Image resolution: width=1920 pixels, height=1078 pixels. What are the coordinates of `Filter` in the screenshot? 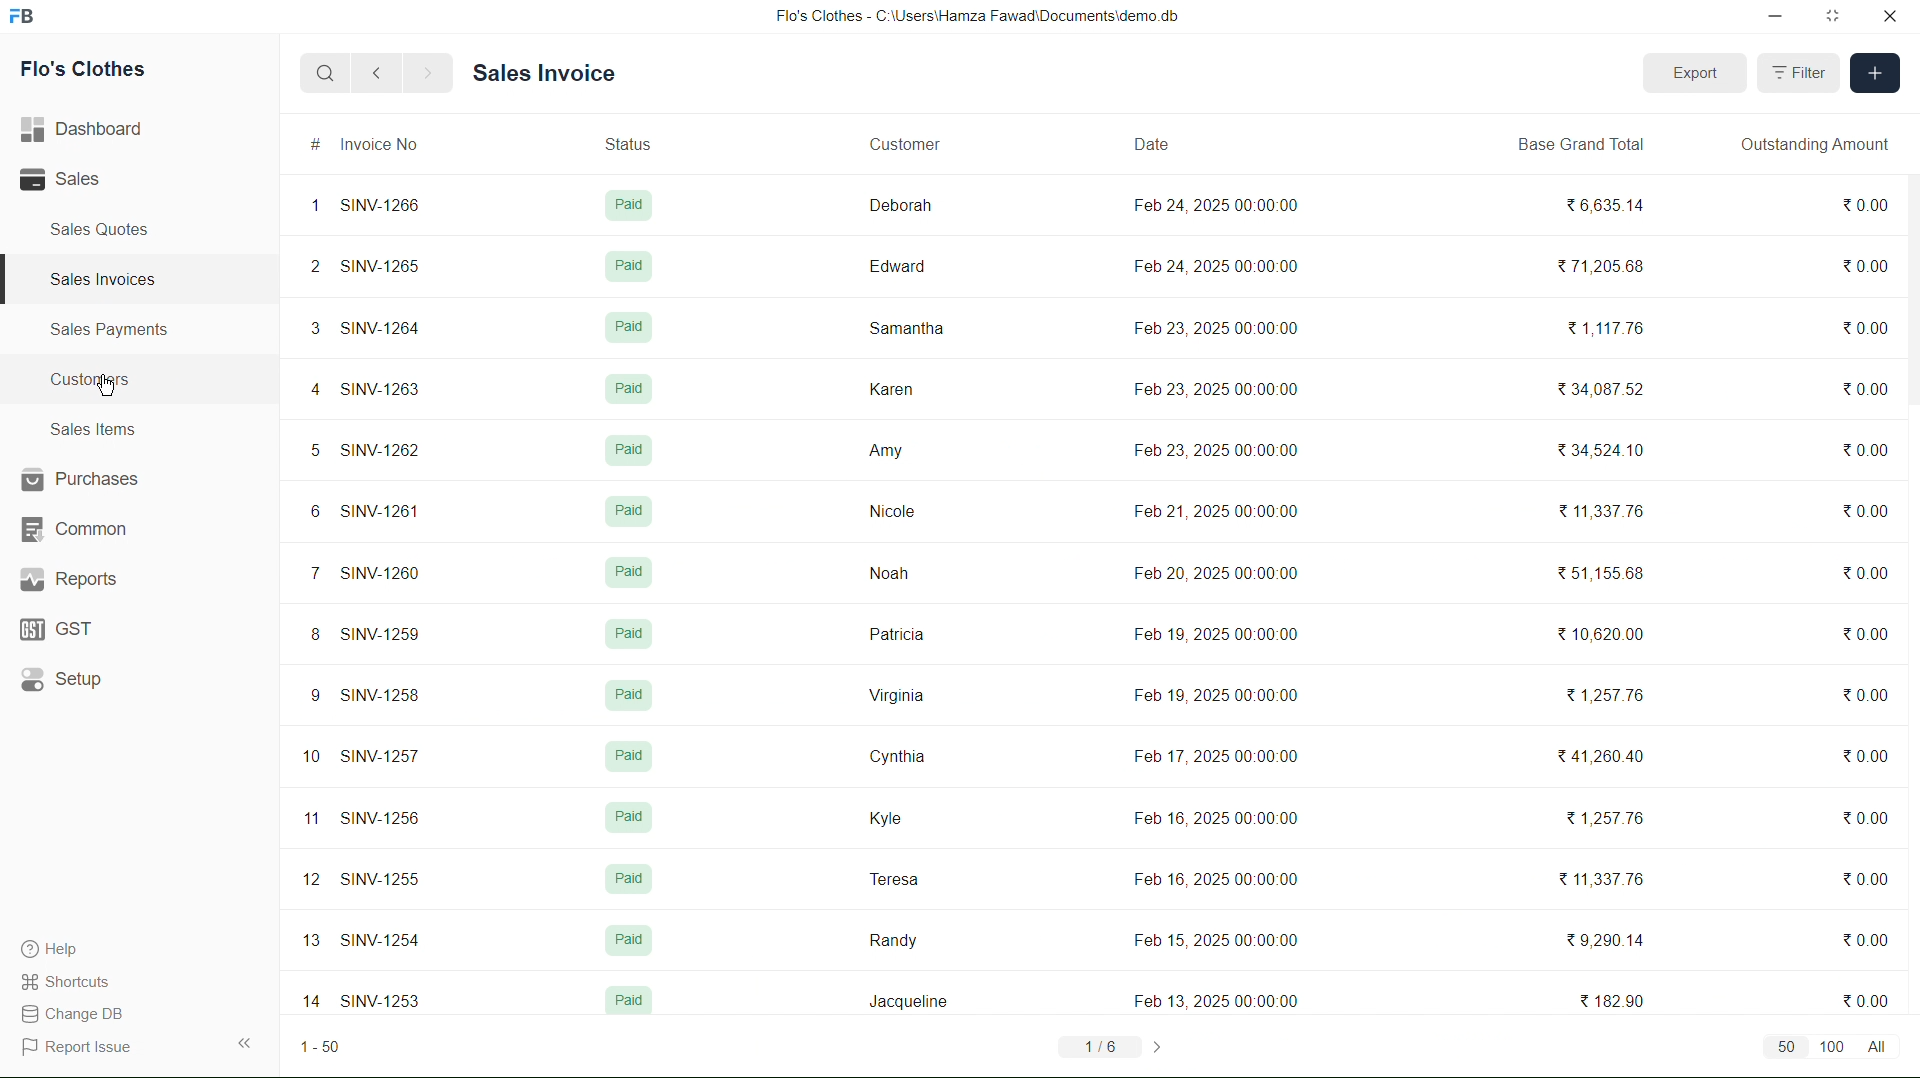 It's located at (1799, 72).